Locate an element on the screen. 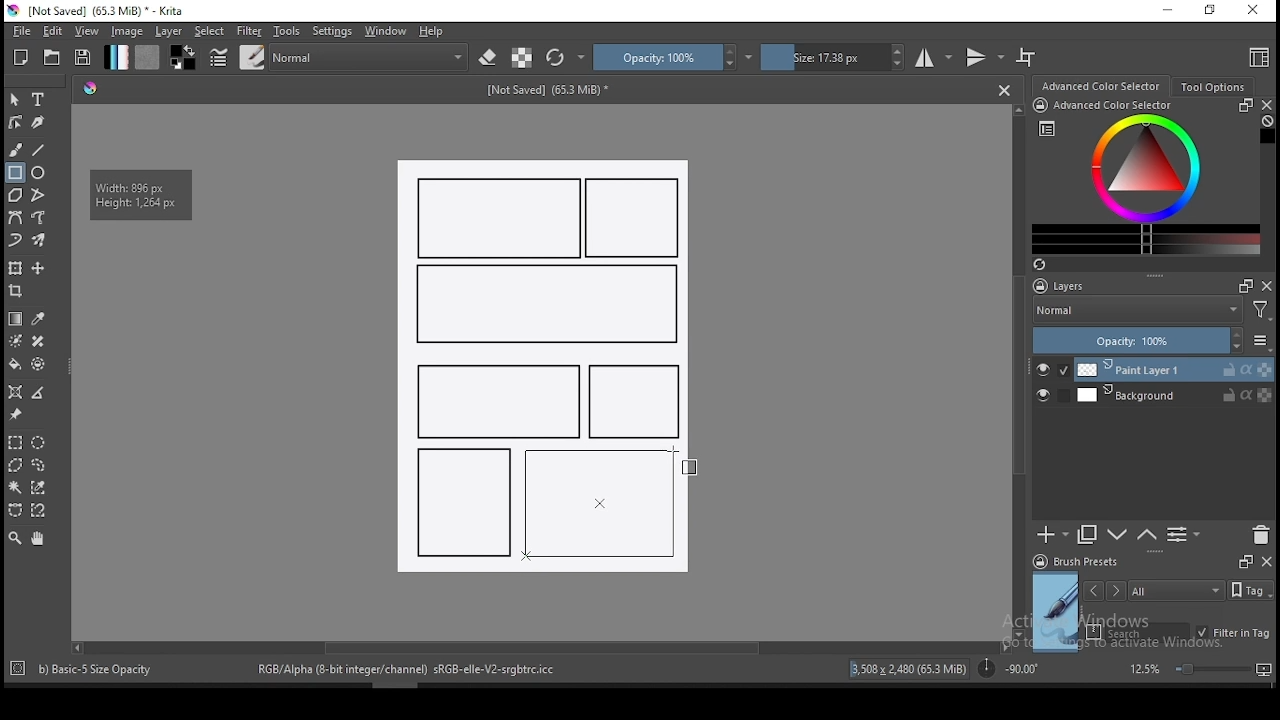 The height and width of the screenshot is (720, 1280). paint bucket tool is located at coordinates (15, 364).